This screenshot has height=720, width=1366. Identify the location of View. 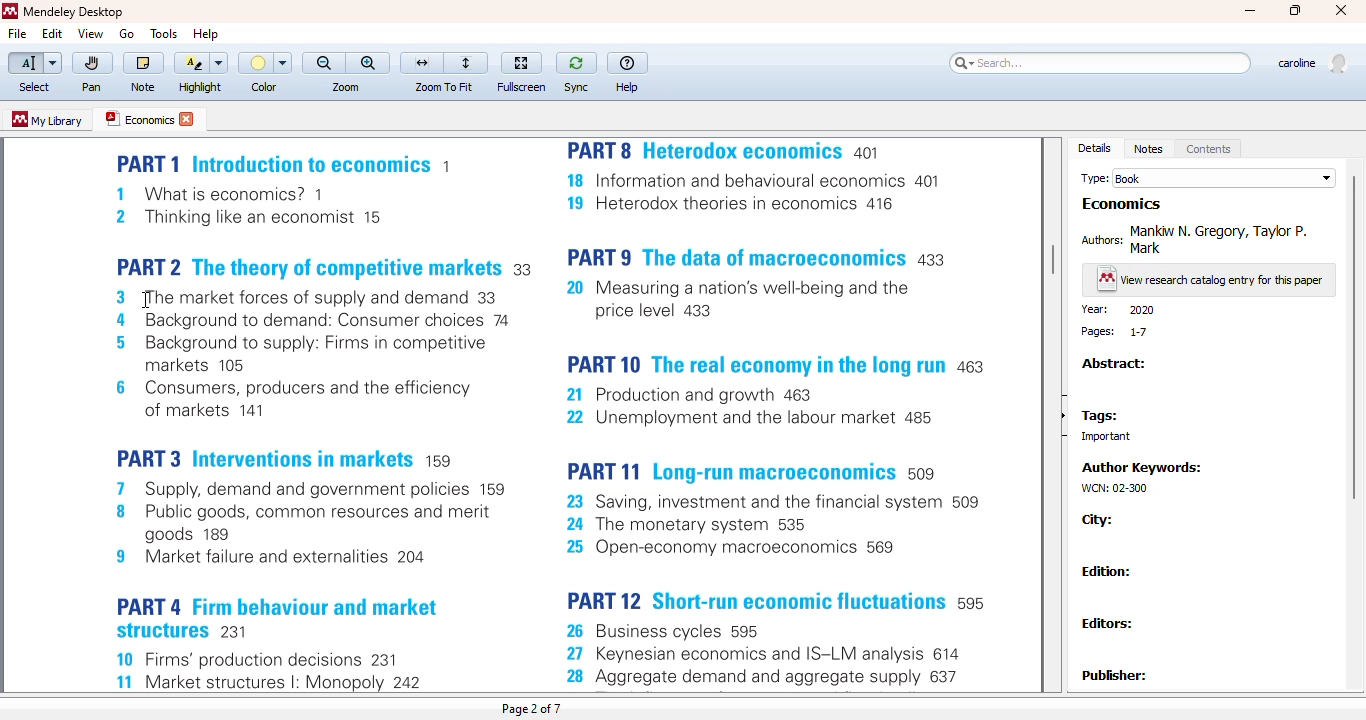
(91, 33).